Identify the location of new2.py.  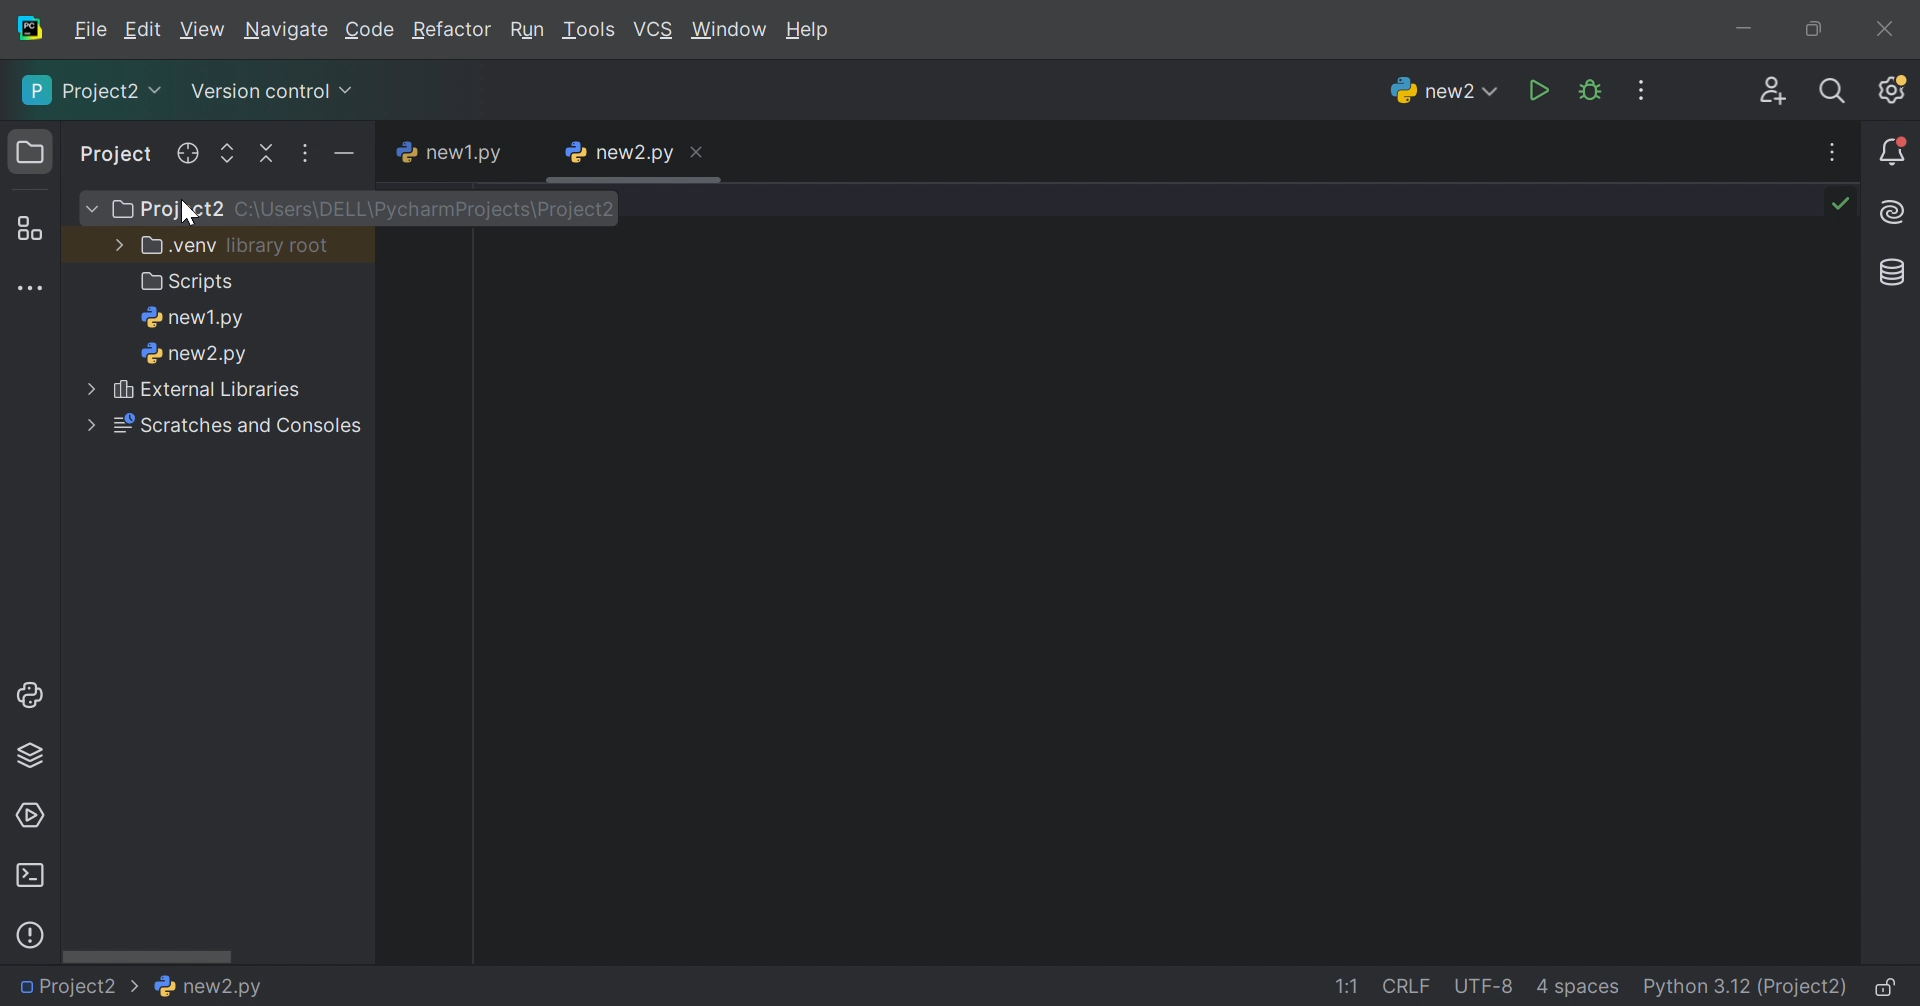
(617, 154).